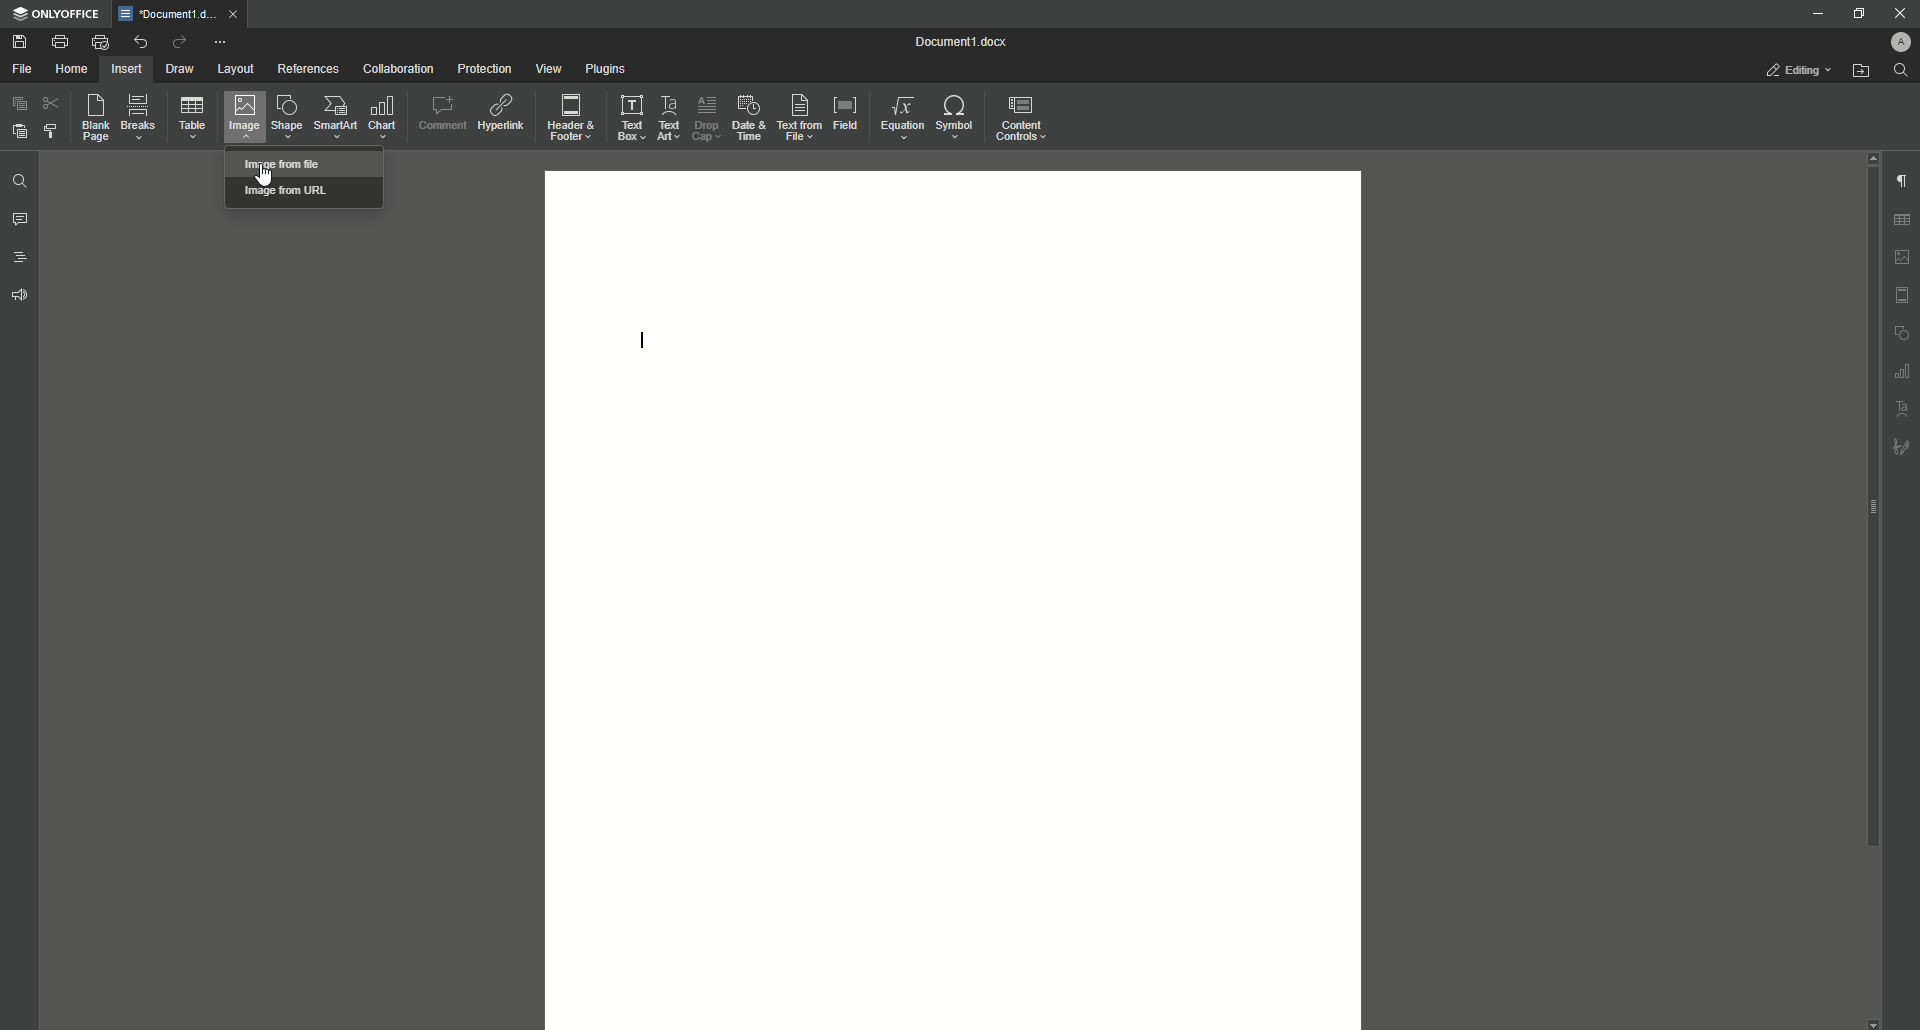 The height and width of the screenshot is (1030, 1920). Describe the element at coordinates (1022, 117) in the screenshot. I see `Content Controls` at that location.